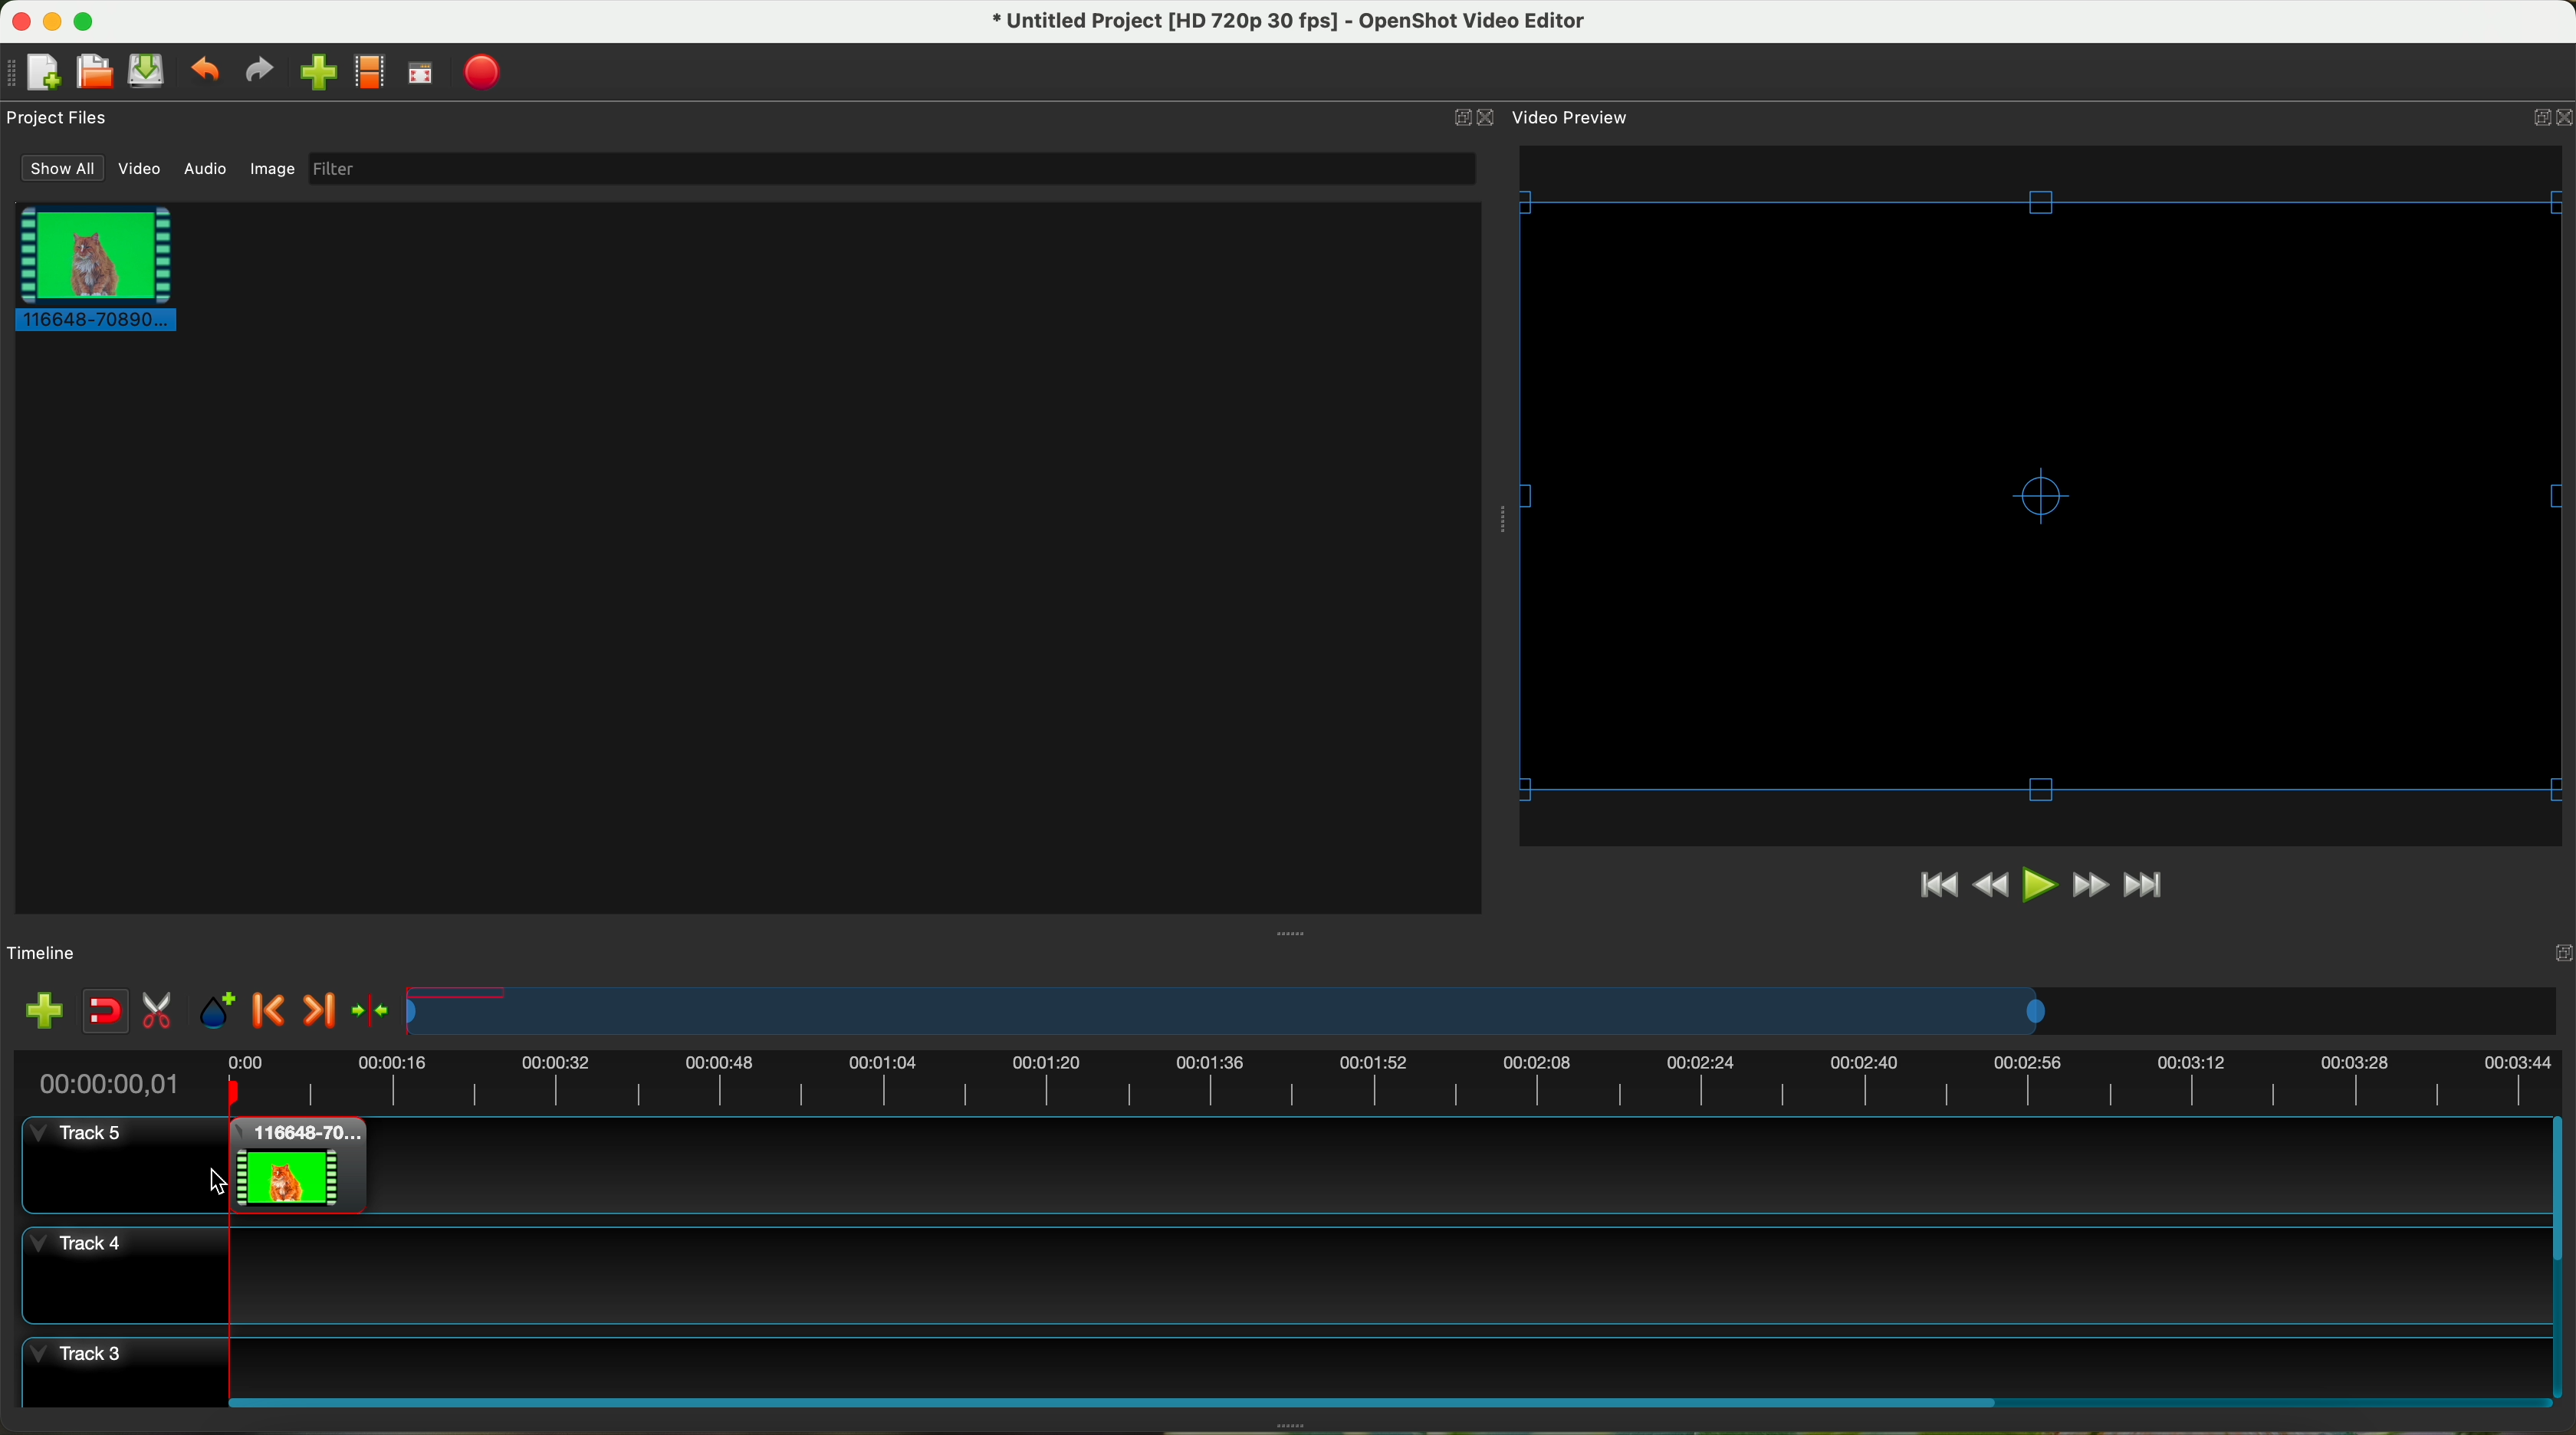 This screenshot has height=1435, width=2576. Describe the element at coordinates (1936, 883) in the screenshot. I see `jump to start` at that location.